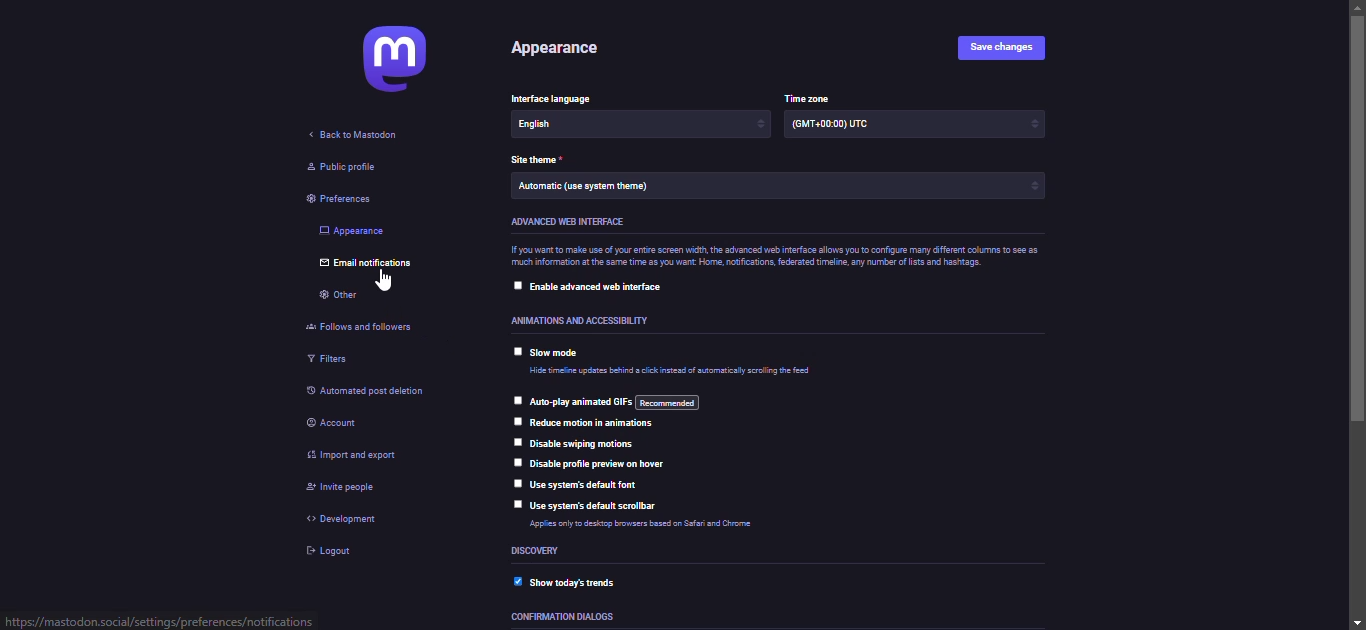  What do you see at coordinates (331, 551) in the screenshot?
I see `logout` at bounding box center [331, 551].